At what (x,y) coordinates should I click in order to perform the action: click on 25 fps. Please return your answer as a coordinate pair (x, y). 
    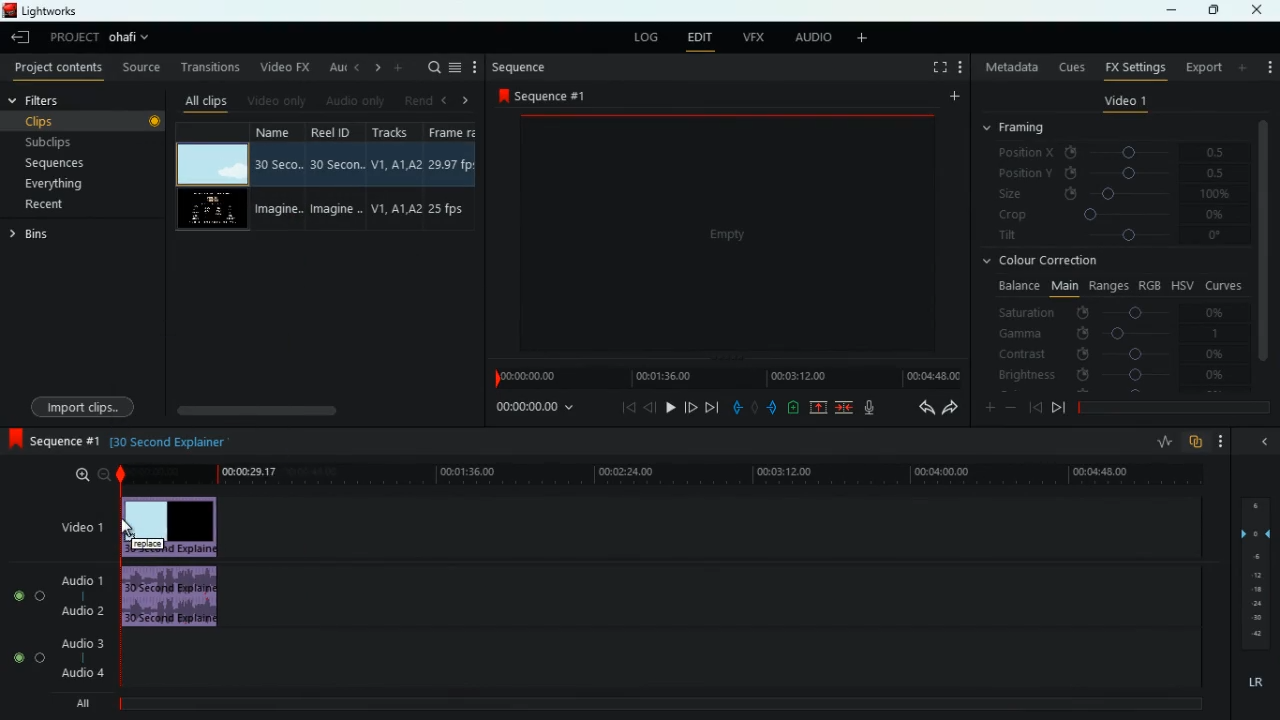
    Looking at the image, I should click on (452, 208).